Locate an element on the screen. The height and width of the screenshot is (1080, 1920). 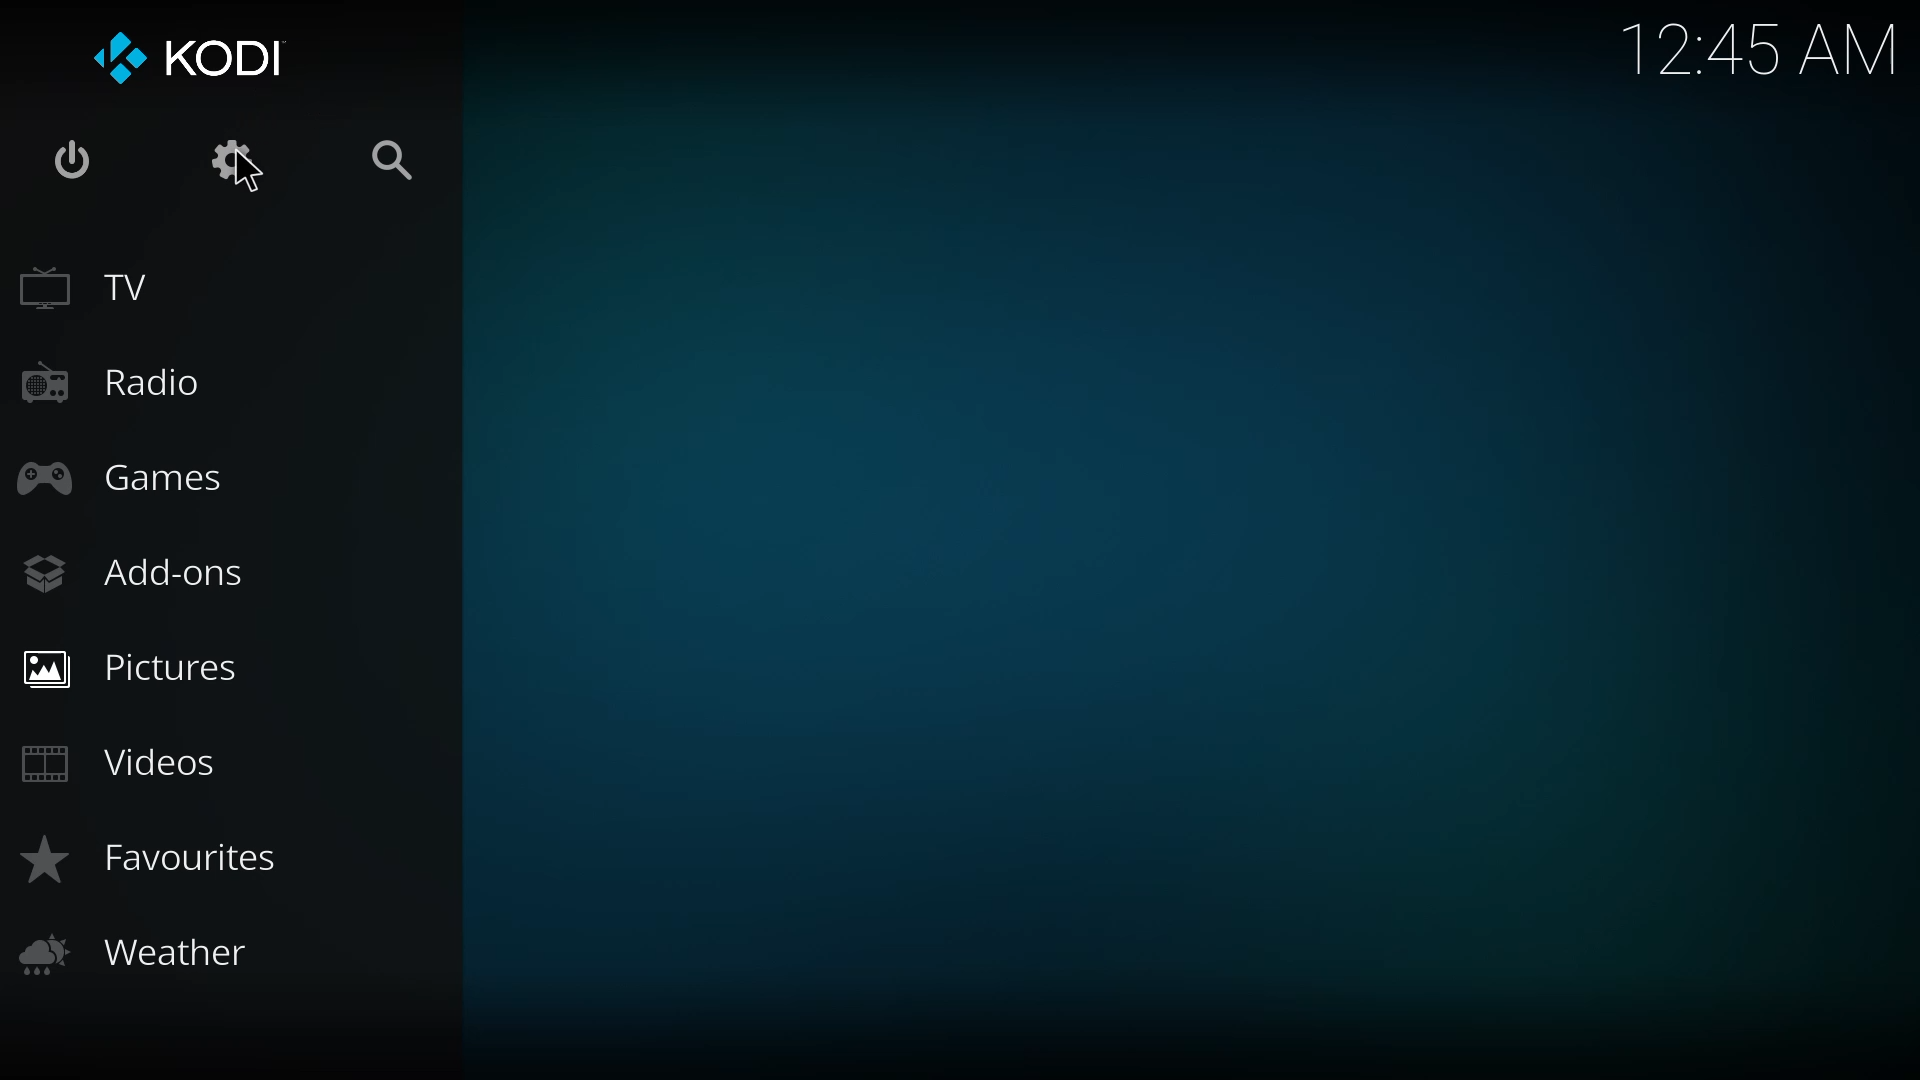
pictures is located at coordinates (144, 667).